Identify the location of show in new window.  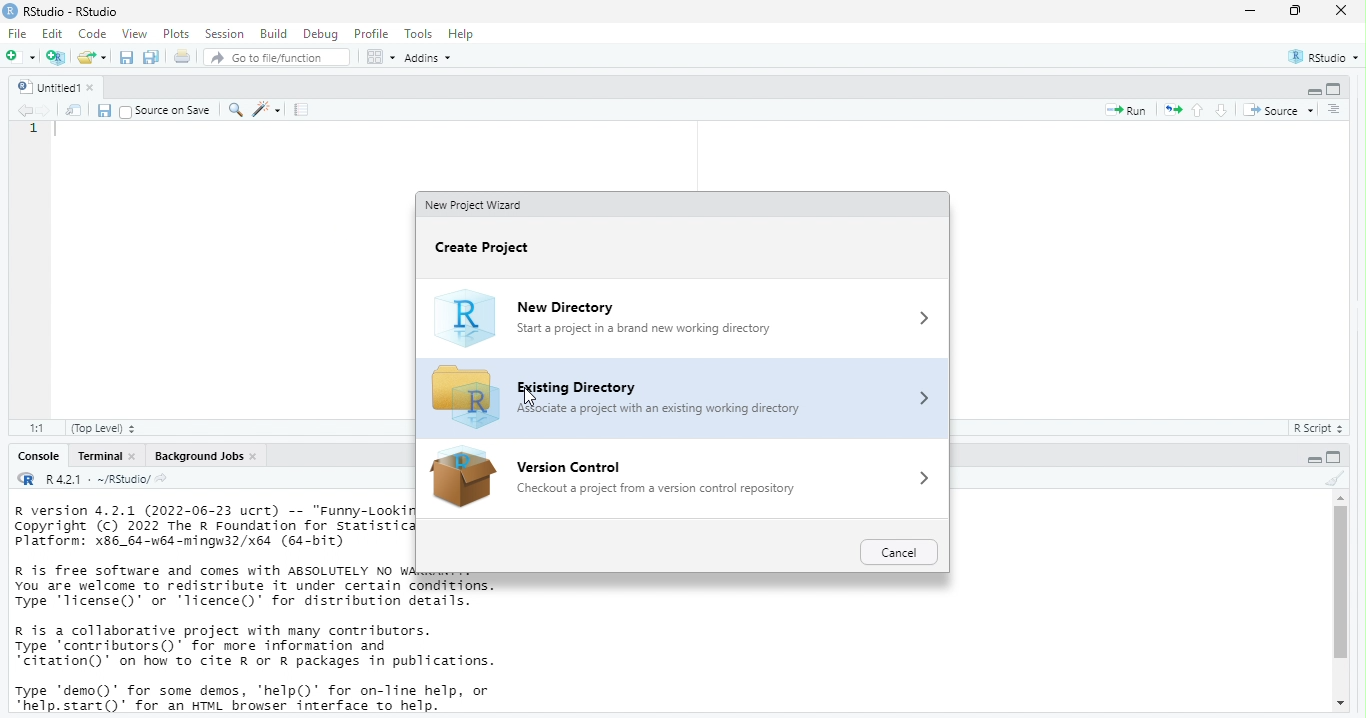
(74, 110).